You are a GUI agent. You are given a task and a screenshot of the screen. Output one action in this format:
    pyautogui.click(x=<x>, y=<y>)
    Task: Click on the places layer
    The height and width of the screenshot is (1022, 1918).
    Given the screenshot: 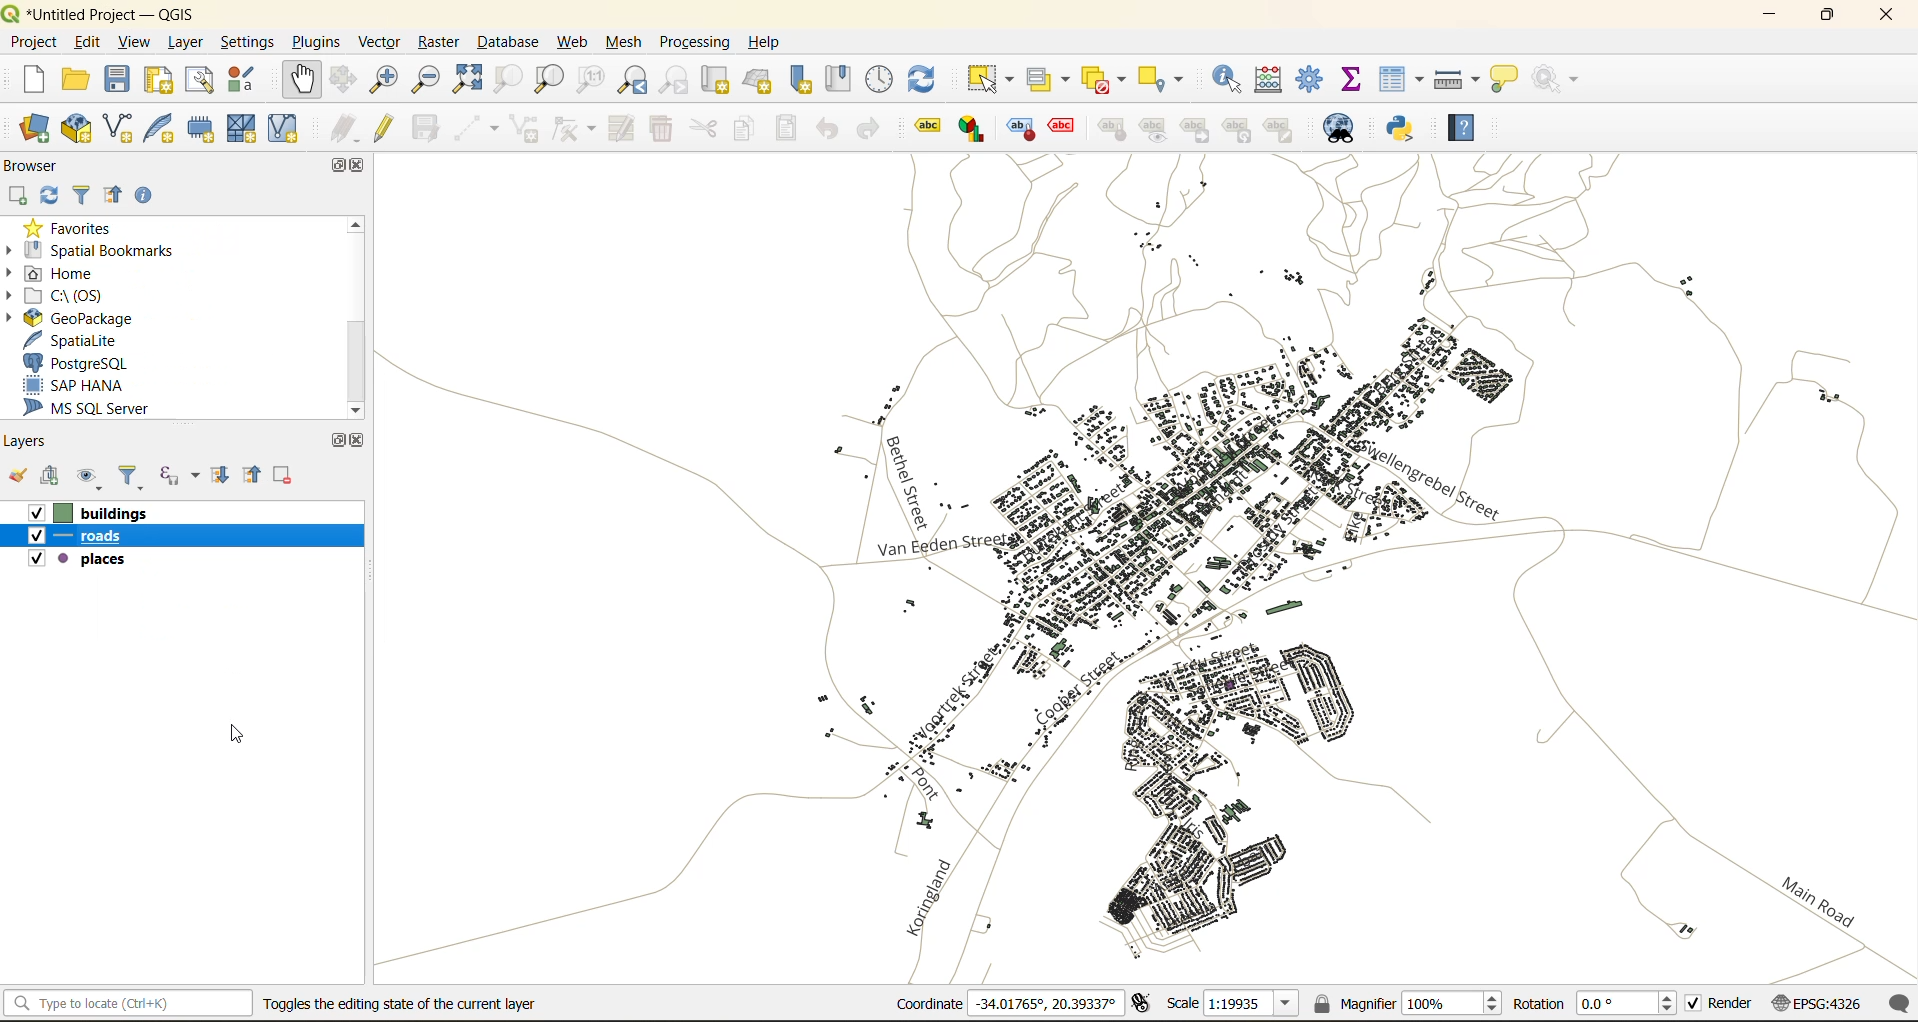 What is the action you would take?
    pyautogui.click(x=95, y=563)
    